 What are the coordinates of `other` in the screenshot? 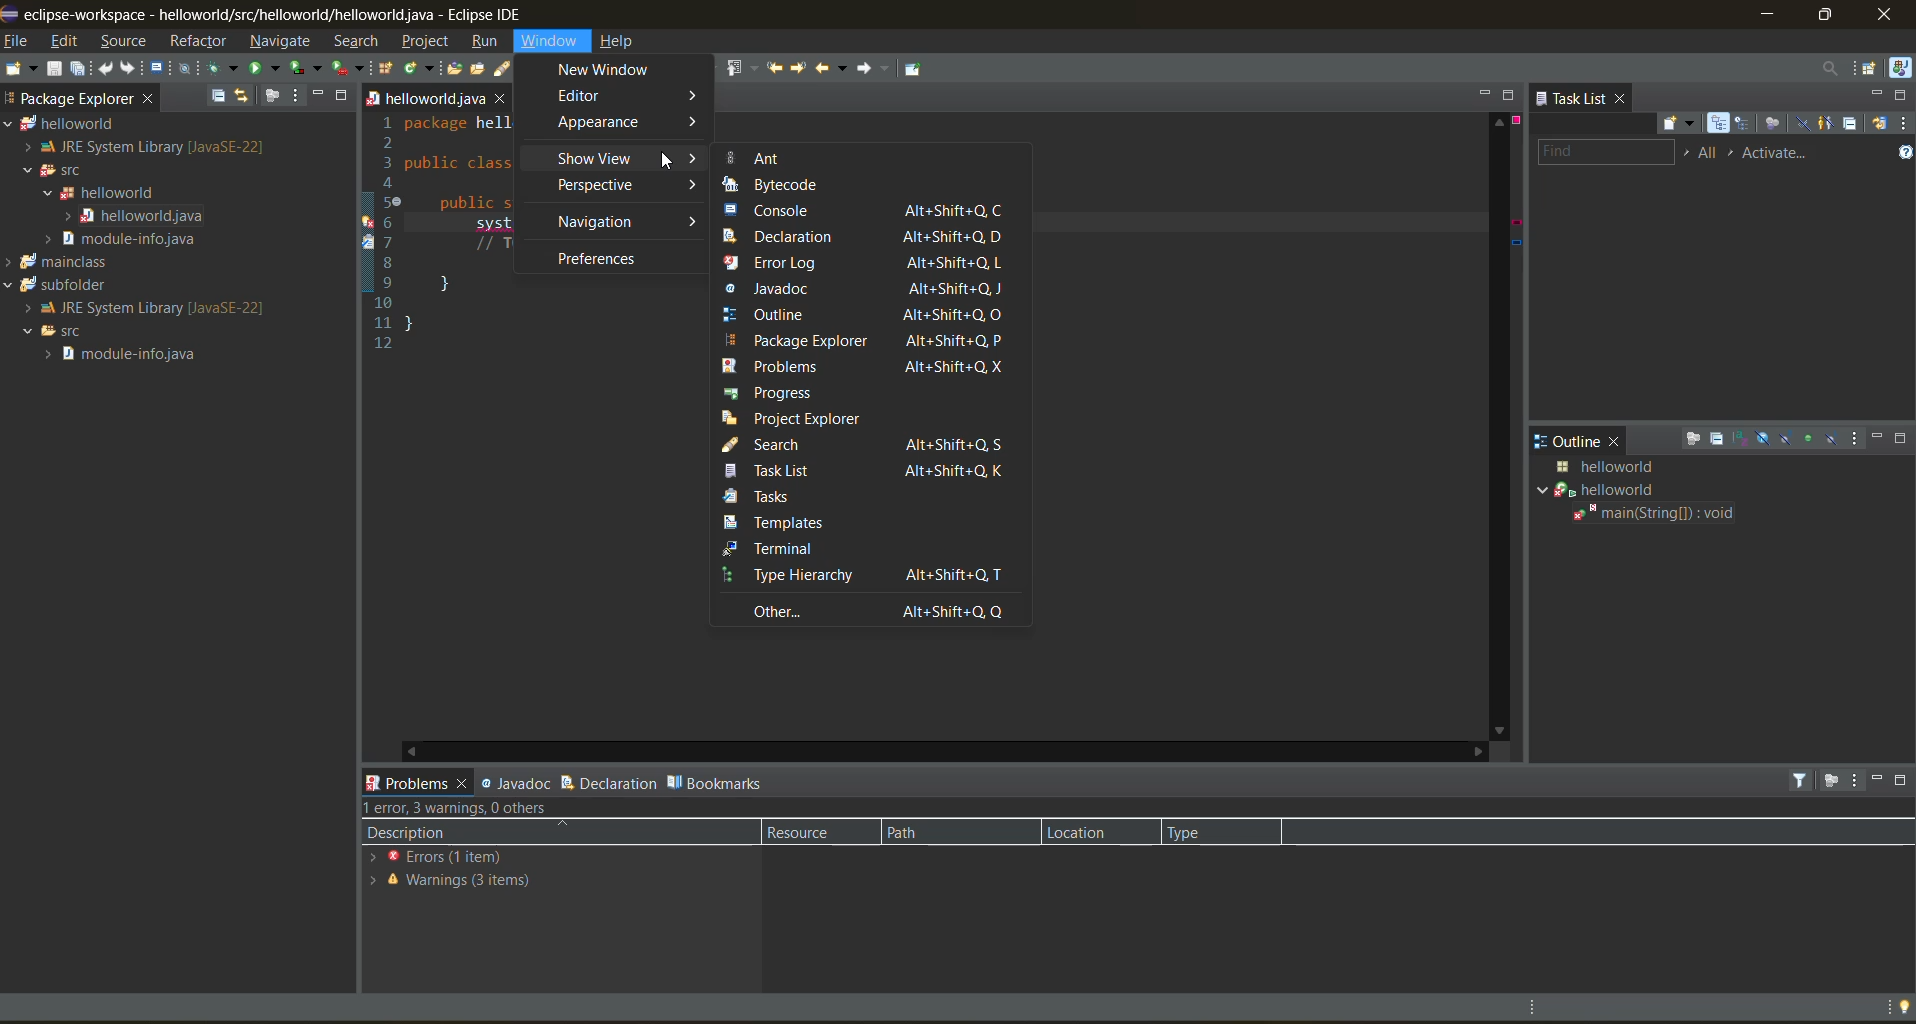 It's located at (876, 609).